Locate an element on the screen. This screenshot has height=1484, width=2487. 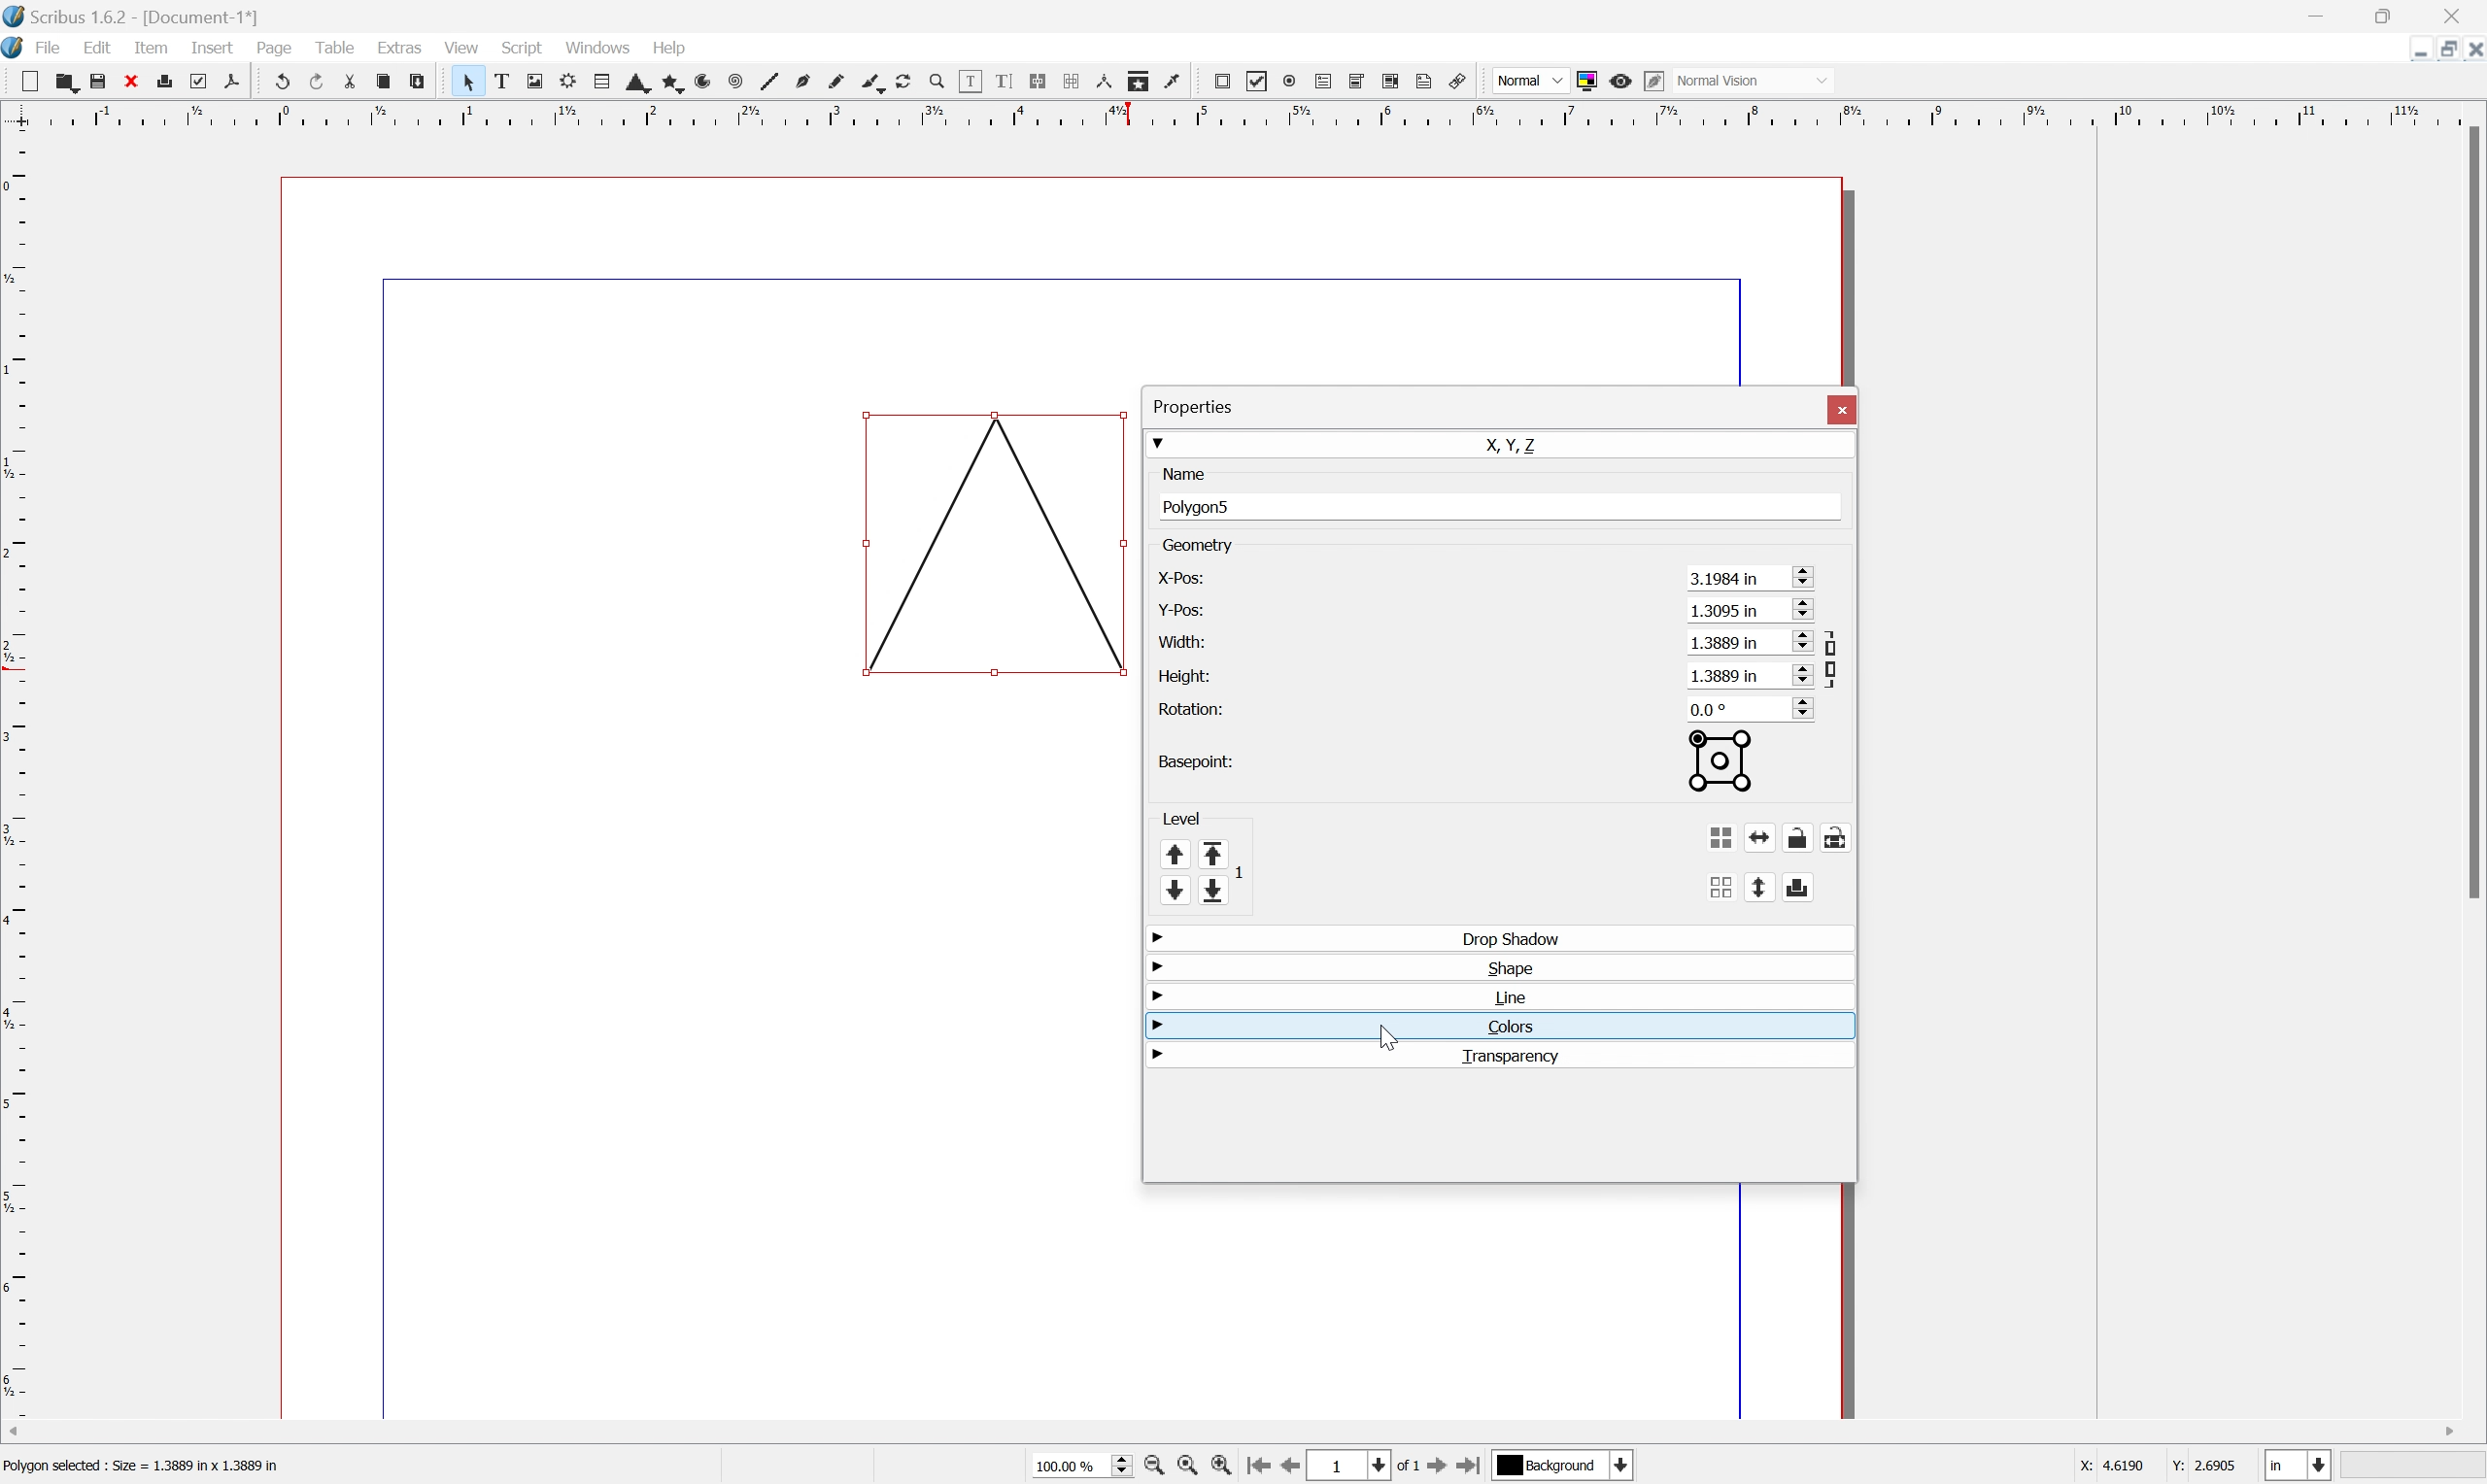
Colors is located at coordinates (1508, 1027).